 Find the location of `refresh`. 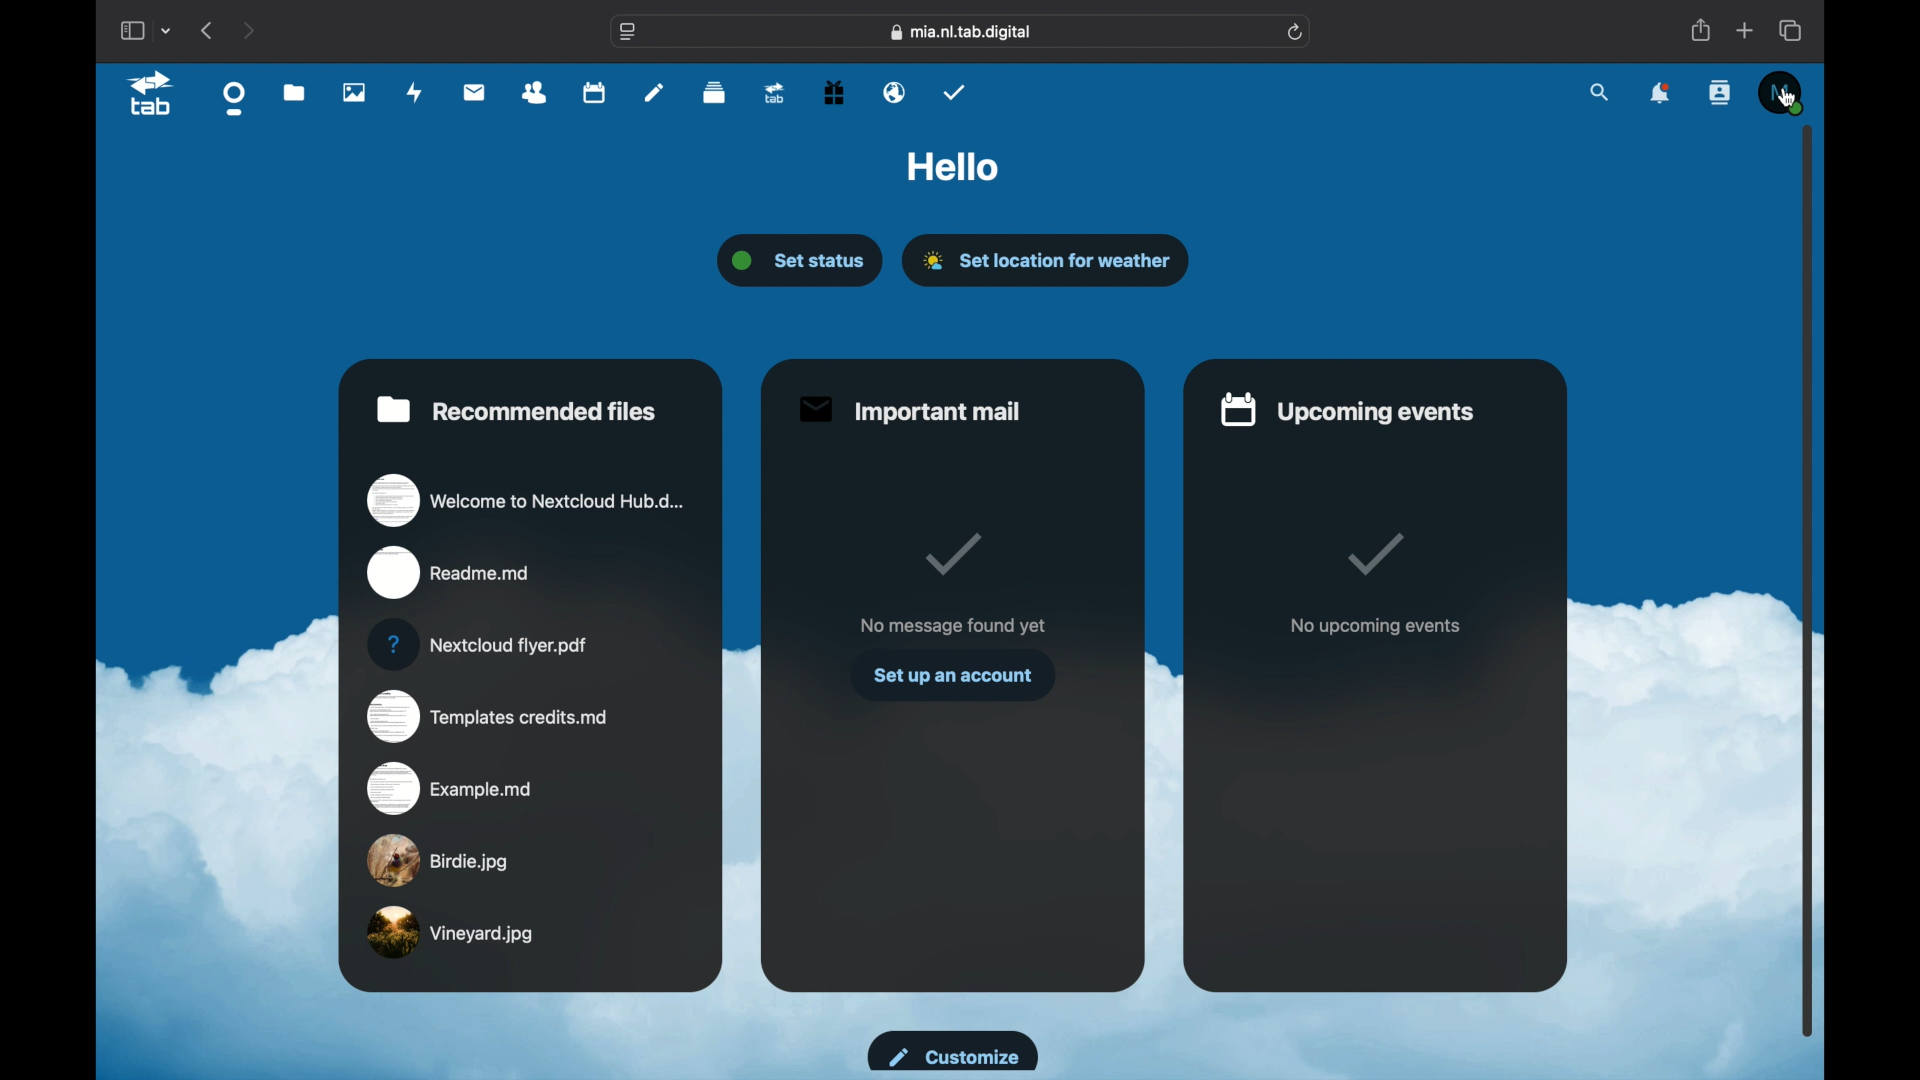

refresh is located at coordinates (1296, 33).